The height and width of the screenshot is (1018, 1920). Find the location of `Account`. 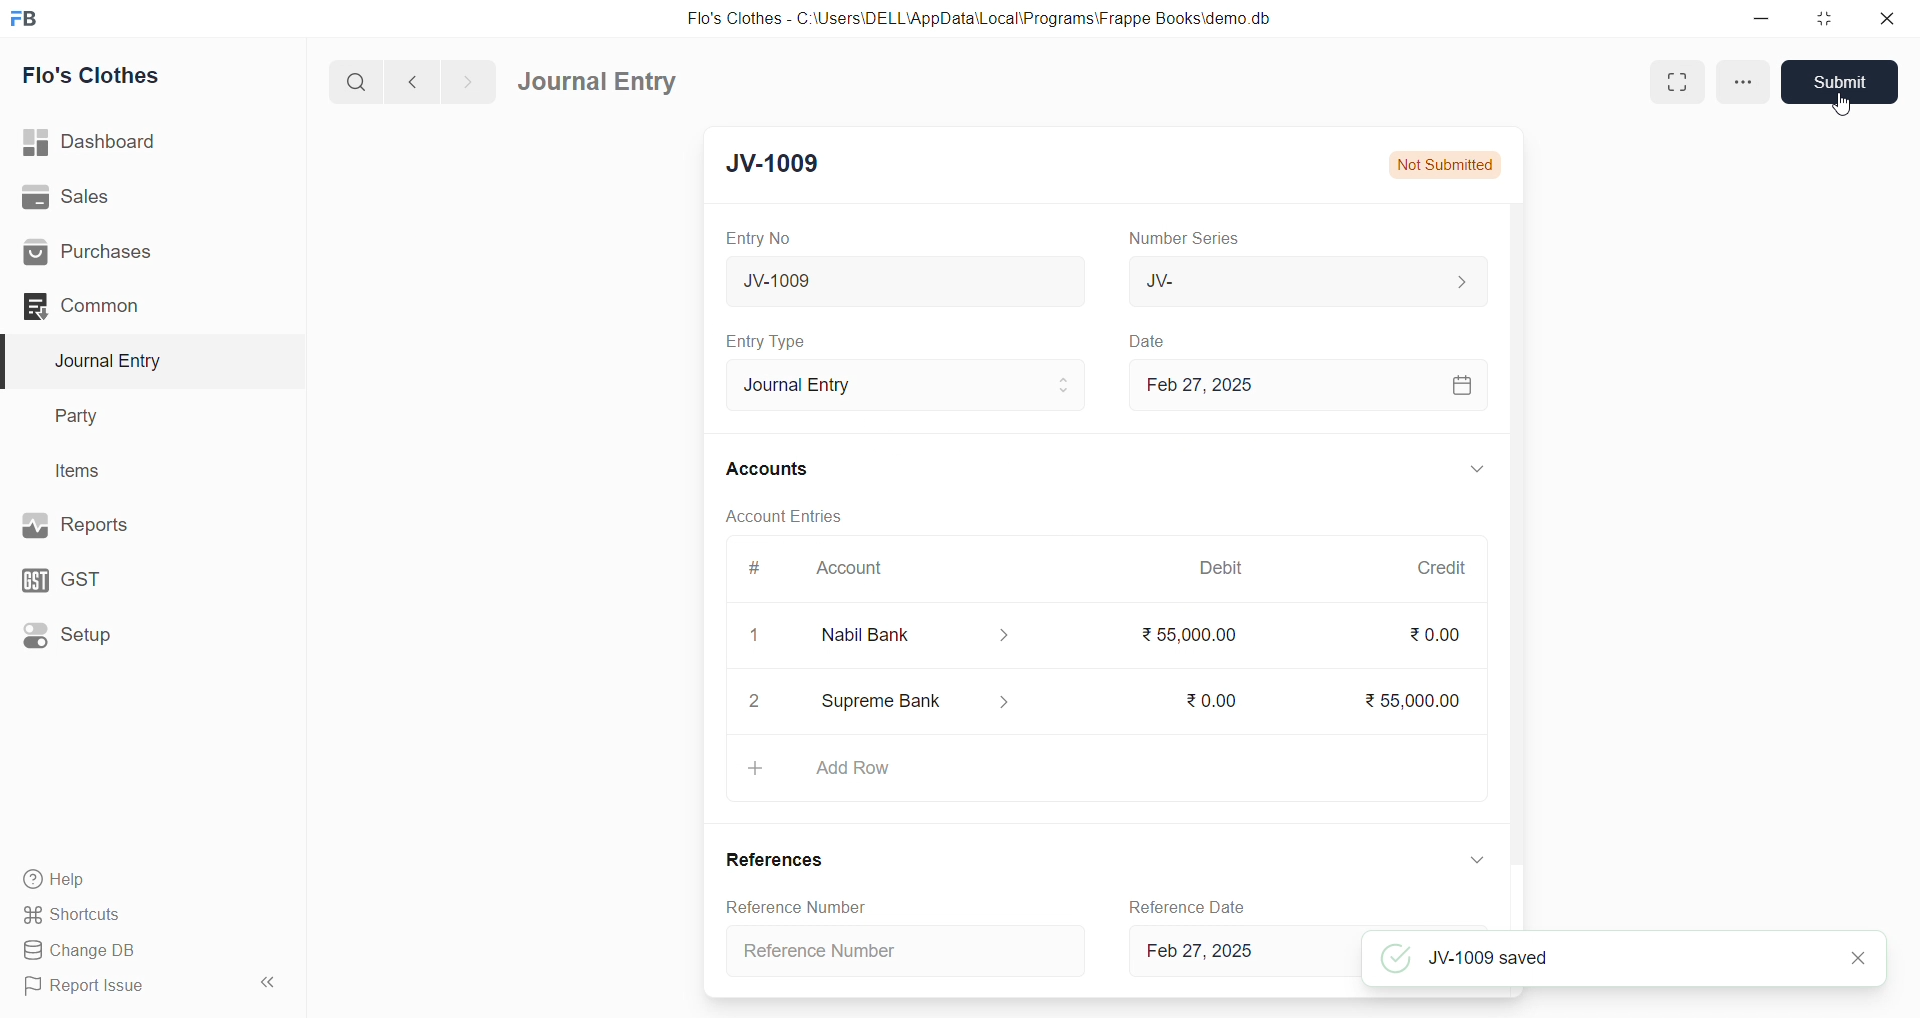

Account is located at coordinates (858, 566).